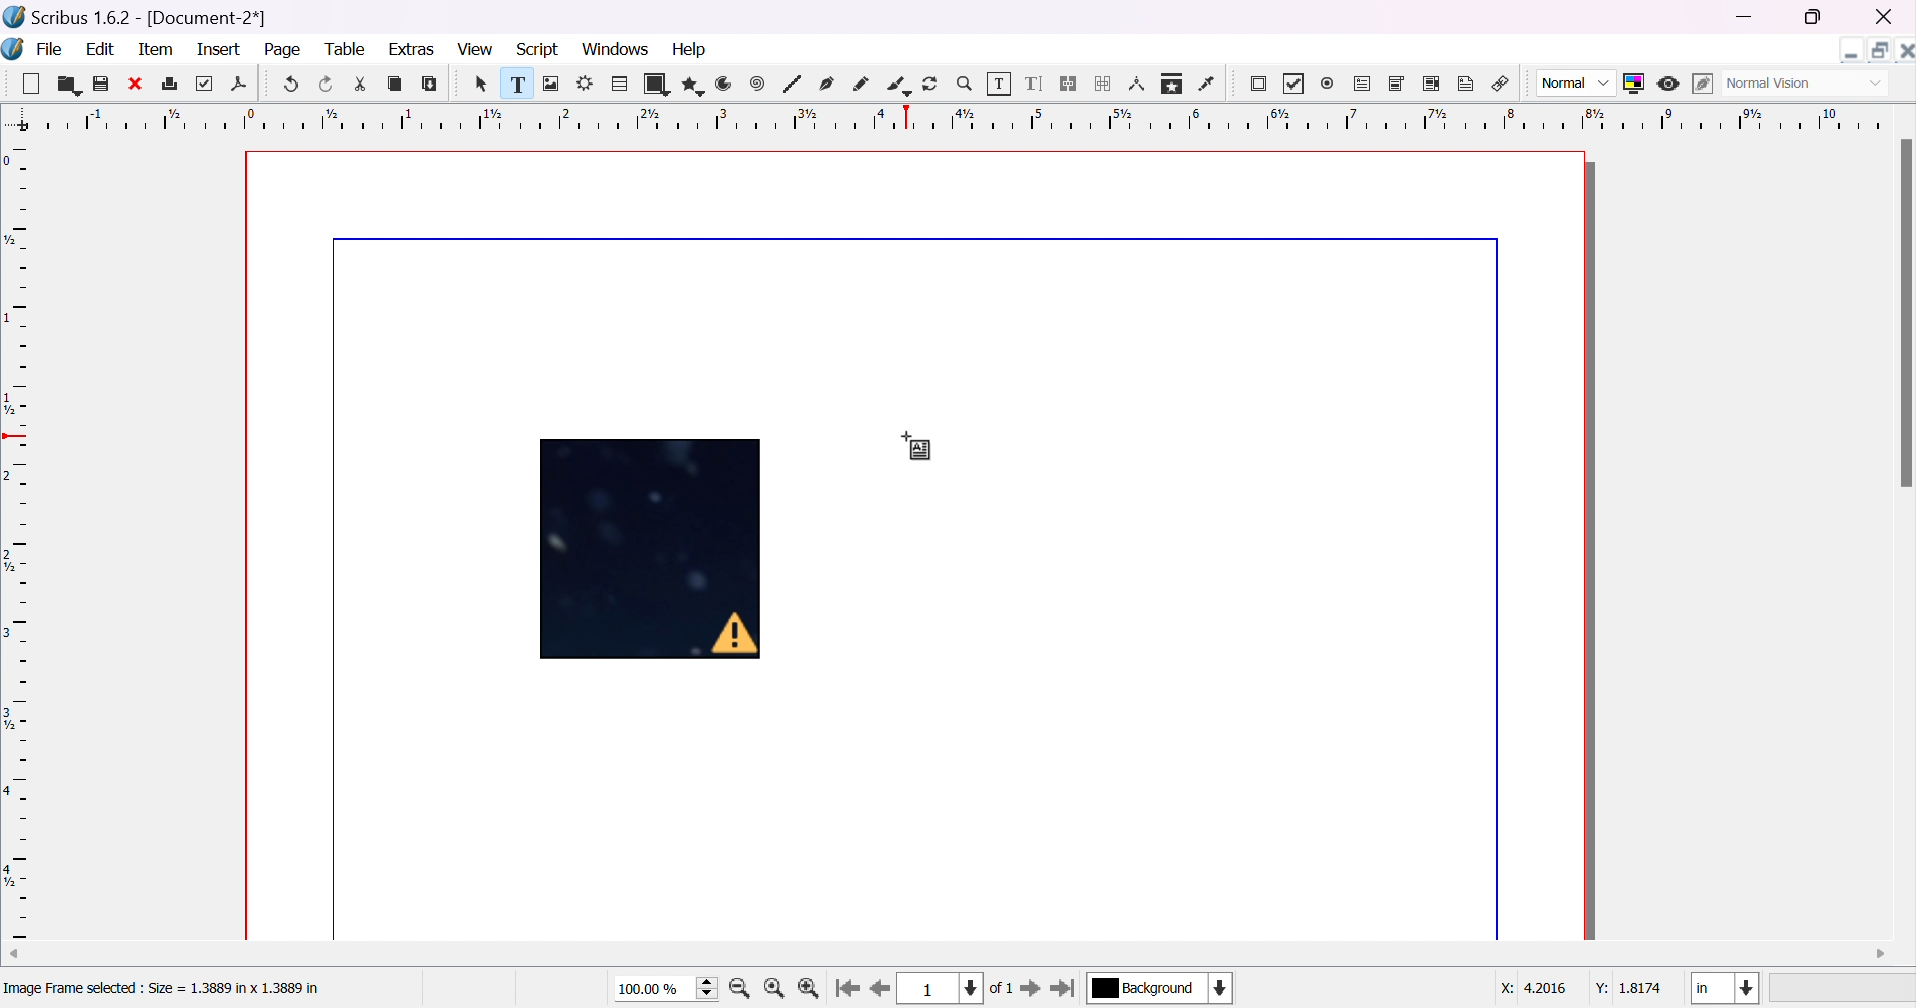 This screenshot has width=1916, height=1008. Describe the element at coordinates (1036, 84) in the screenshot. I see `edit text with story editor` at that location.